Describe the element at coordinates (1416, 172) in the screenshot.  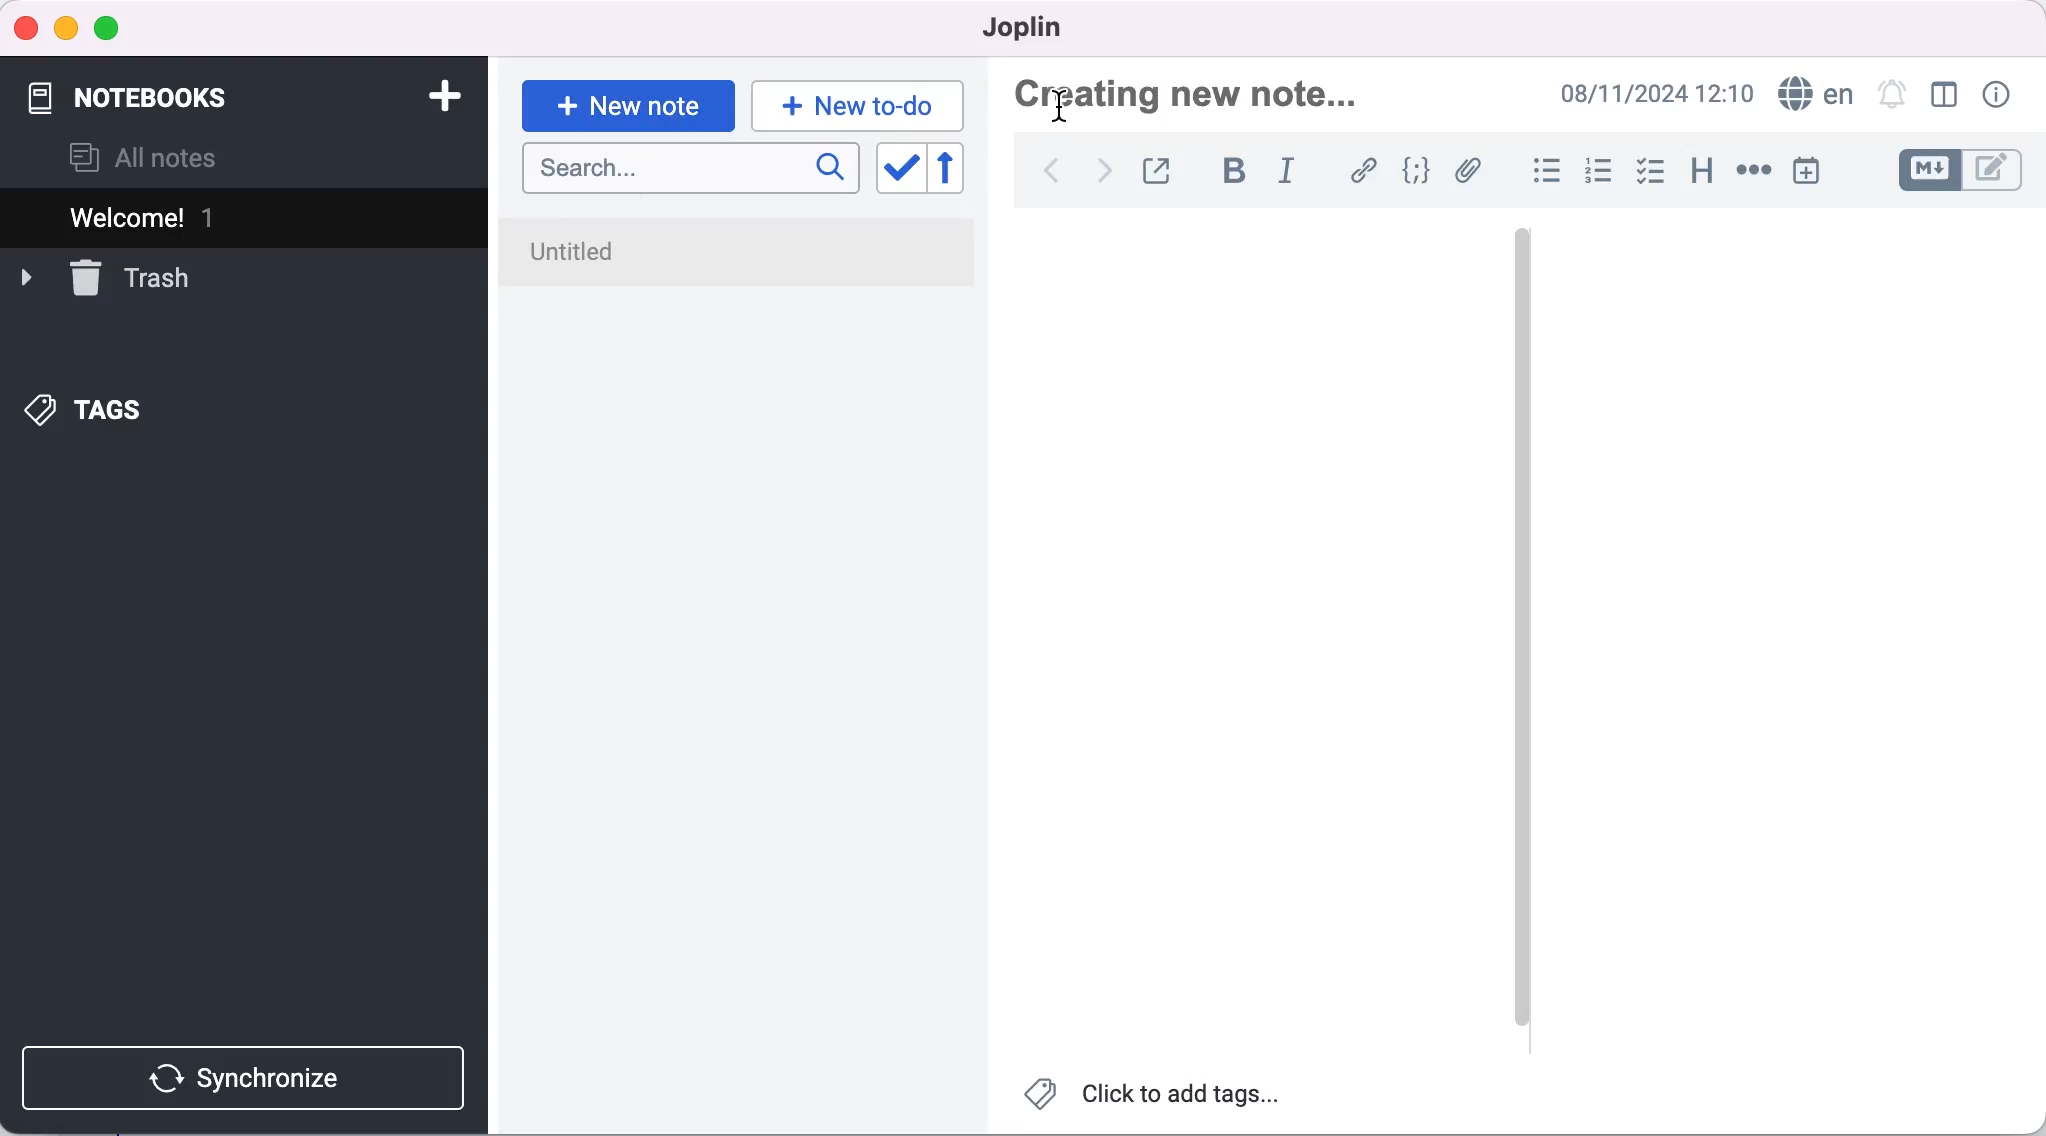
I see `code` at that location.